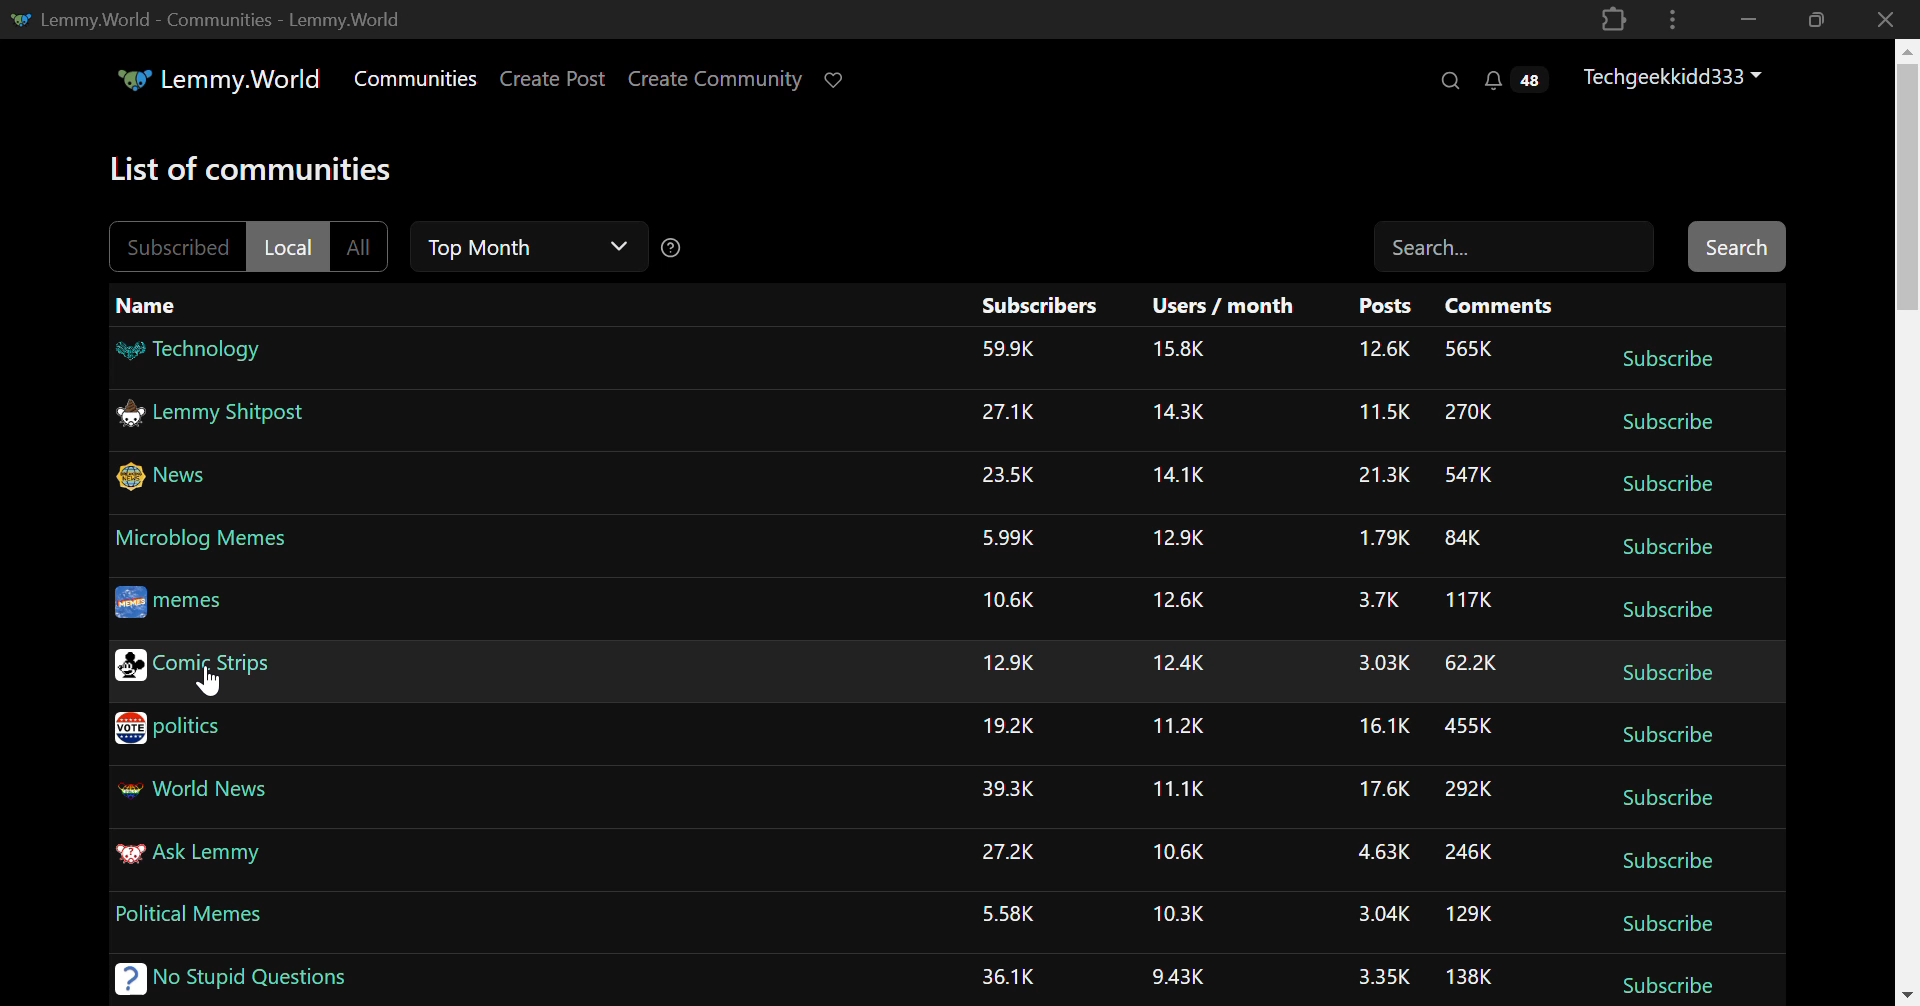 The width and height of the screenshot is (1920, 1006). Describe the element at coordinates (554, 82) in the screenshot. I see `Create Post` at that location.